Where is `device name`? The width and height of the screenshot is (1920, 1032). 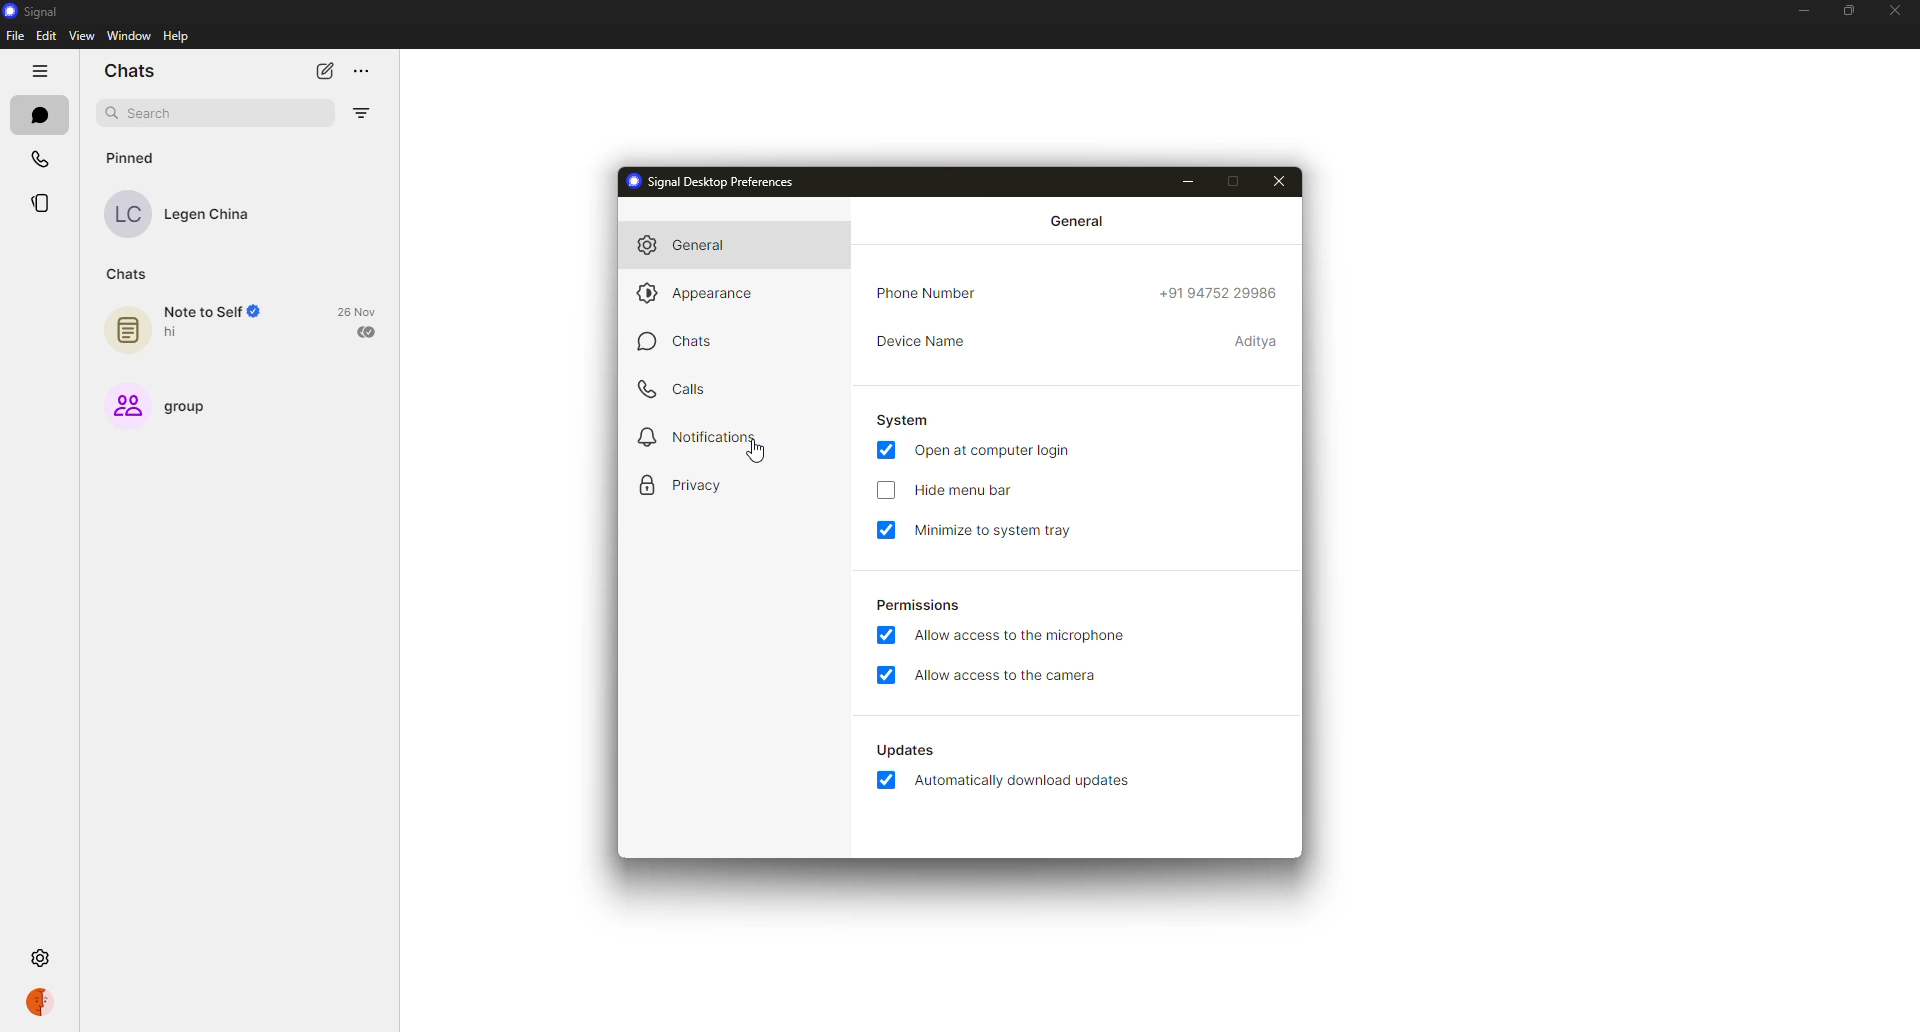 device name is located at coordinates (926, 340).